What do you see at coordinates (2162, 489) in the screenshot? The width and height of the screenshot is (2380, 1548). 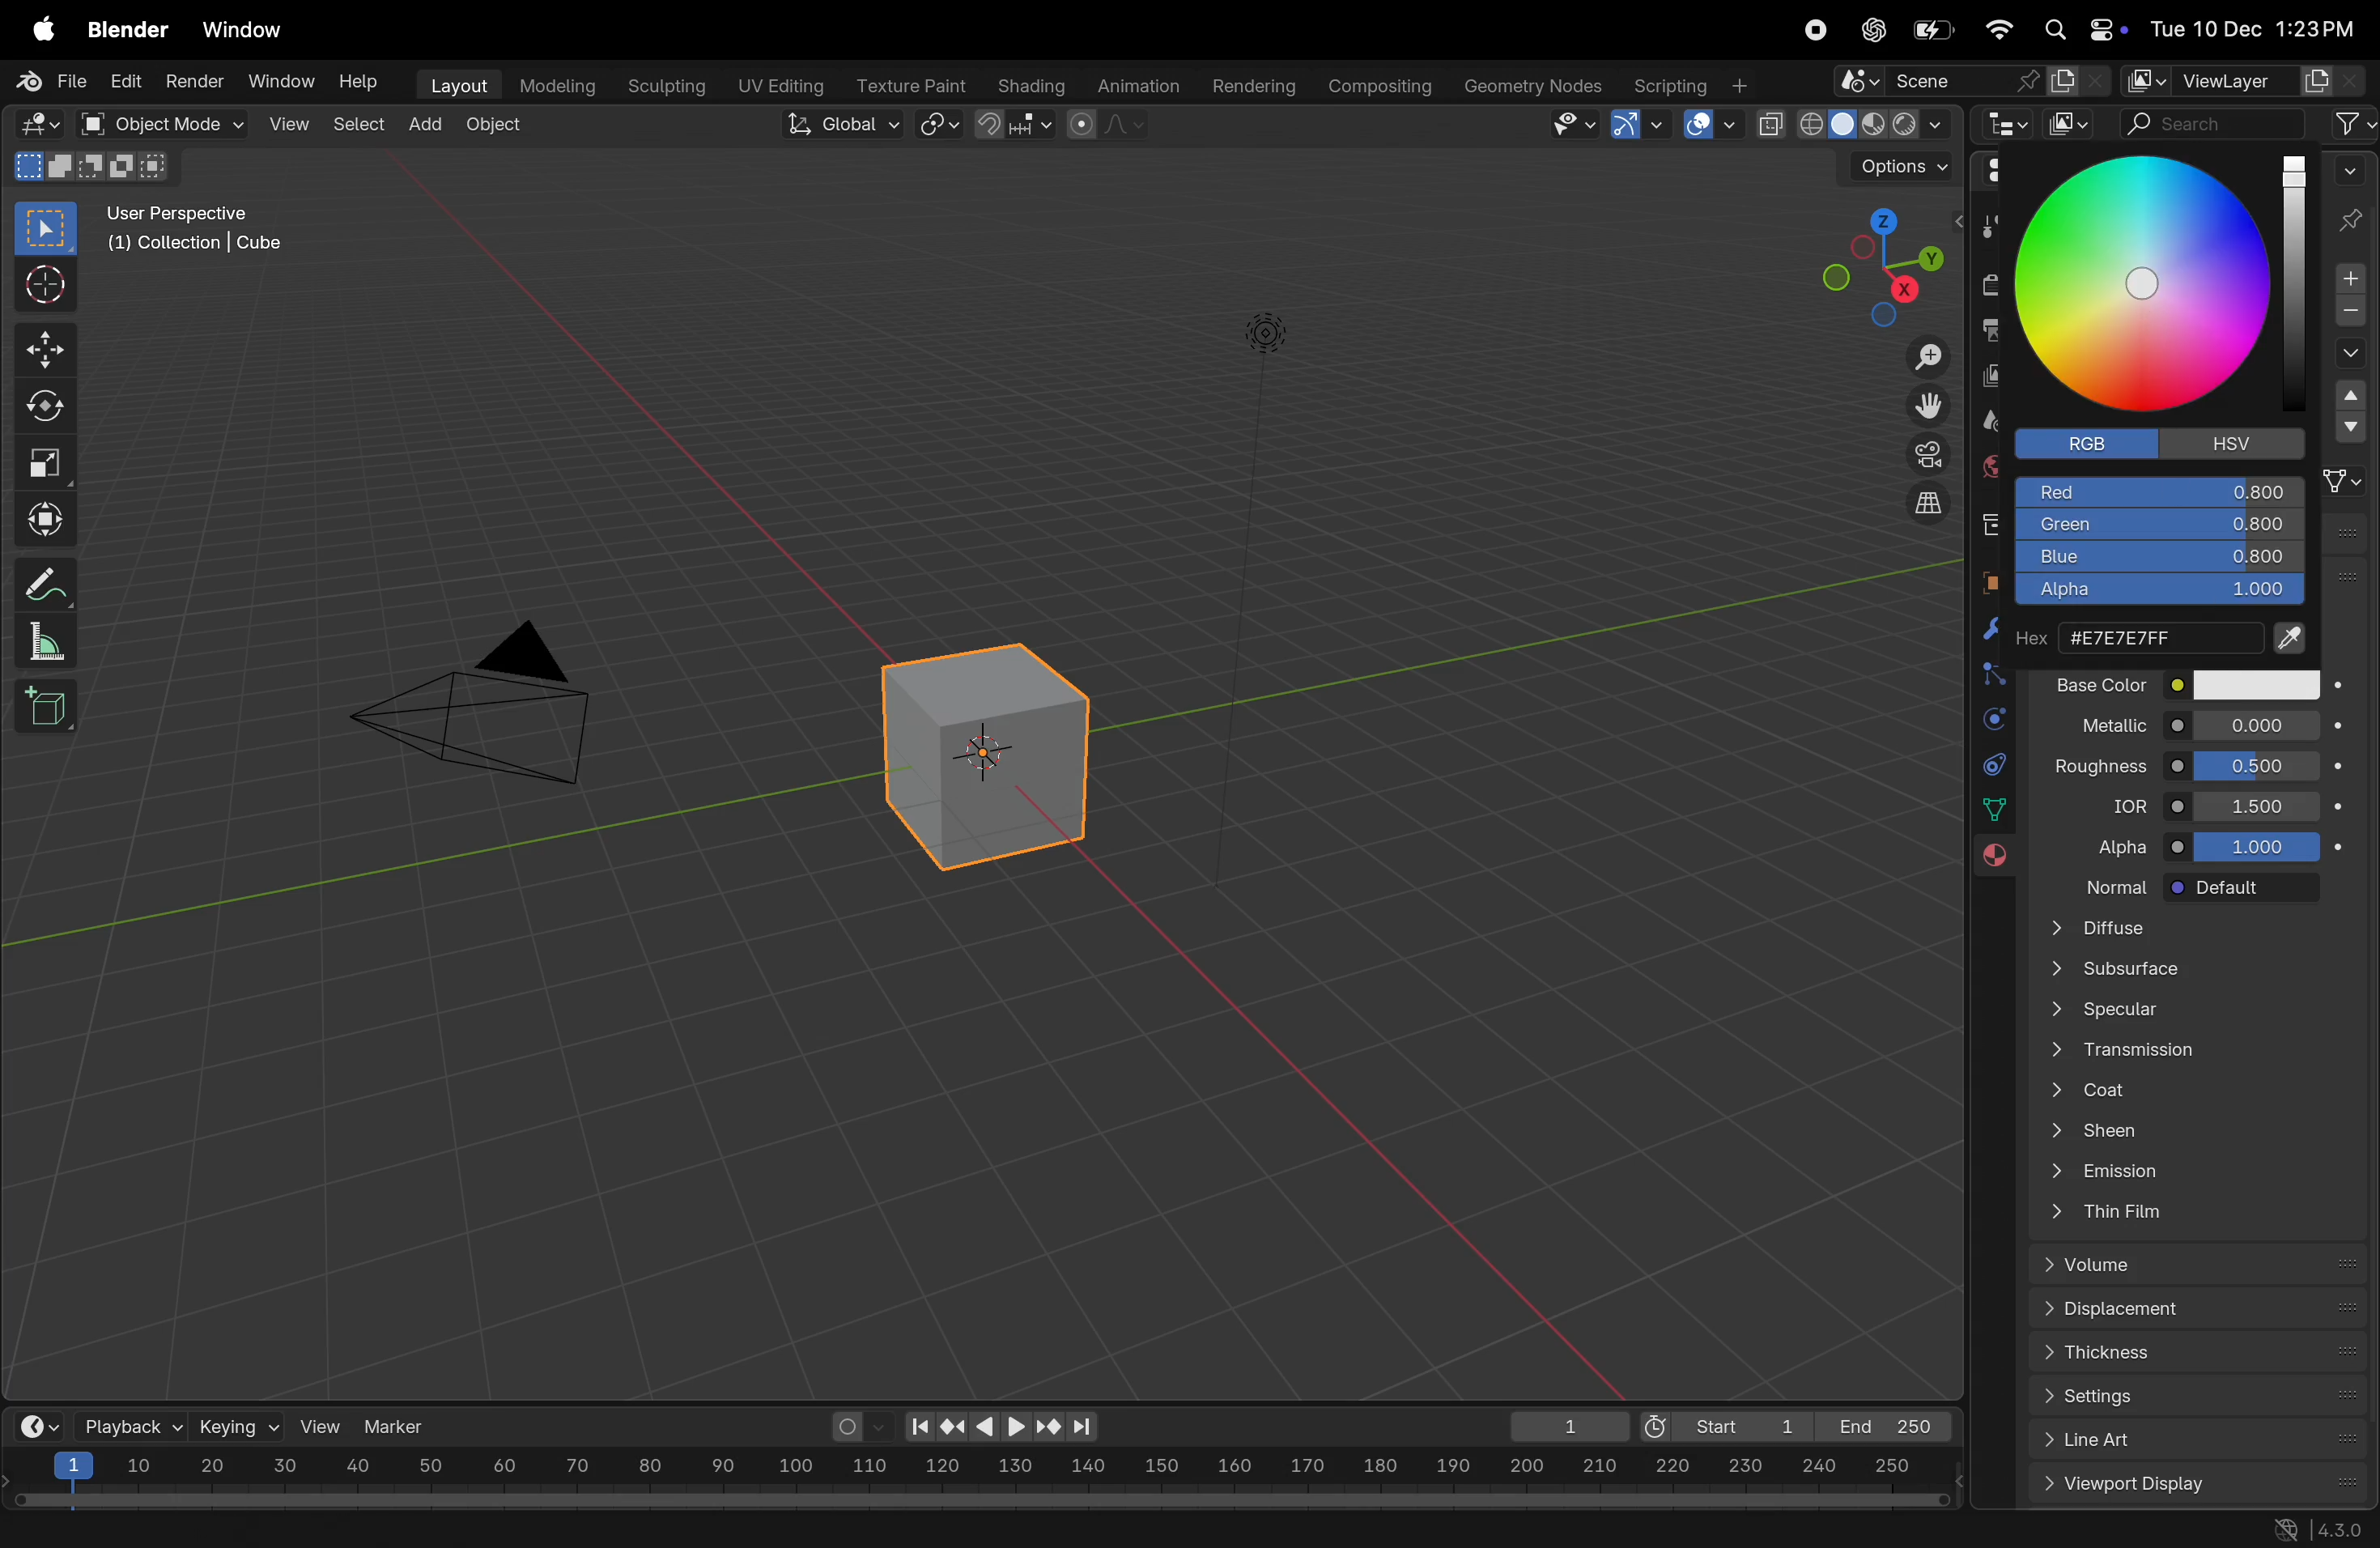 I see `red` at bounding box center [2162, 489].